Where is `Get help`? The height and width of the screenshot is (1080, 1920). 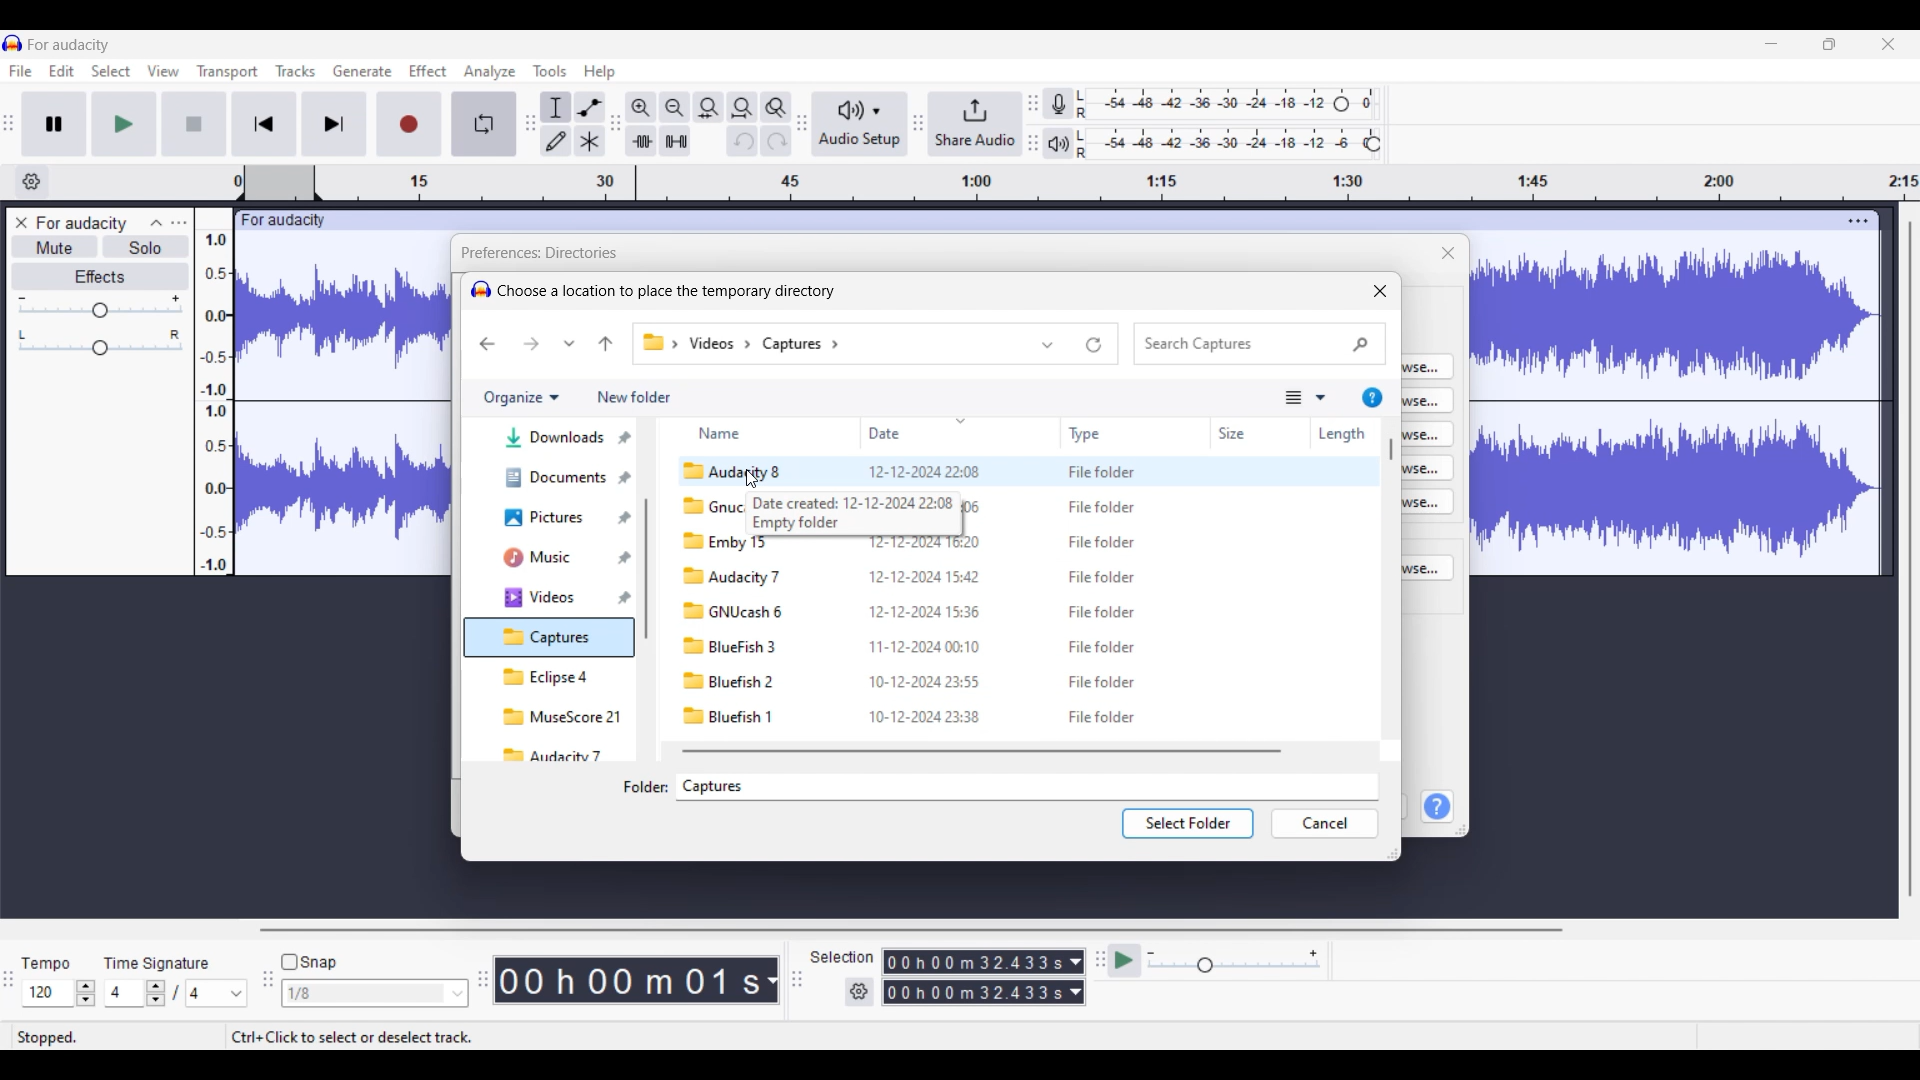 Get help is located at coordinates (1373, 397).